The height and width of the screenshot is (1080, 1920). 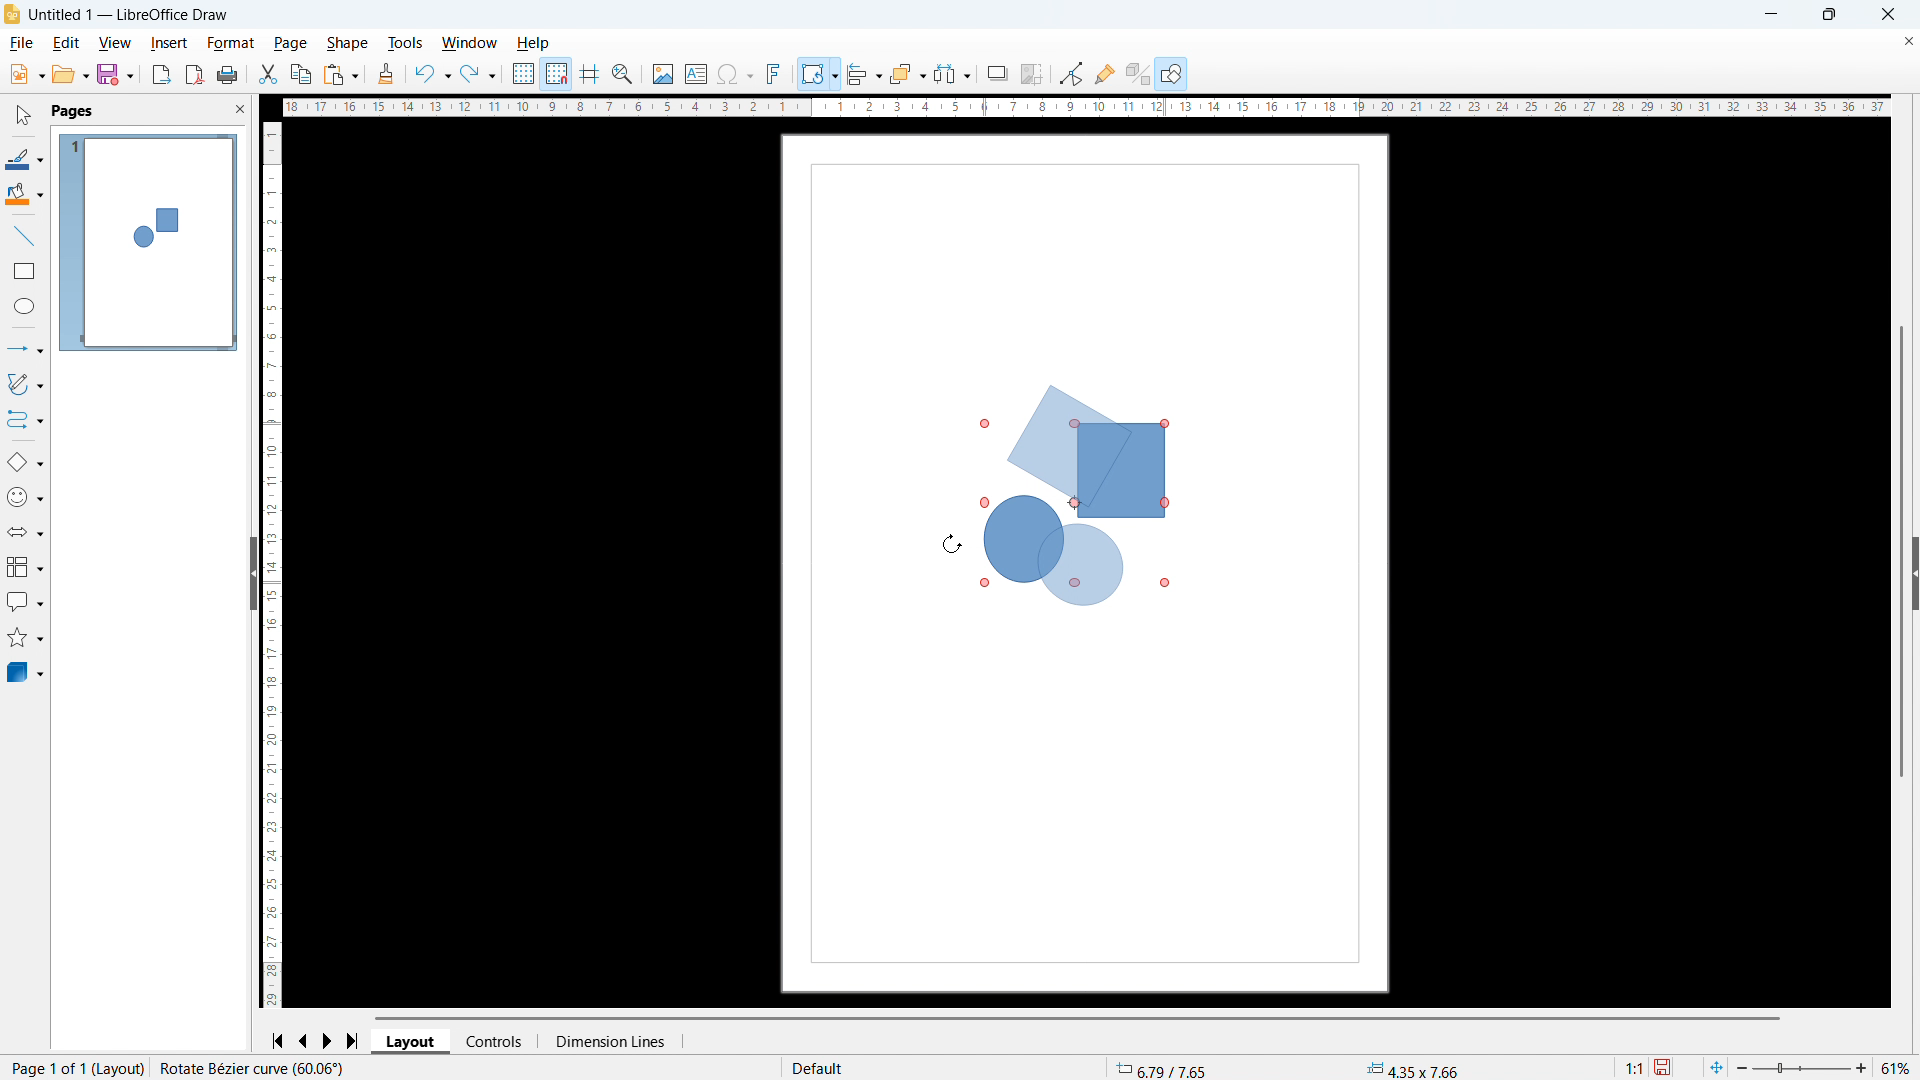 What do you see at coordinates (1664, 1068) in the screenshot?
I see `Save ` at bounding box center [1664, 1068].